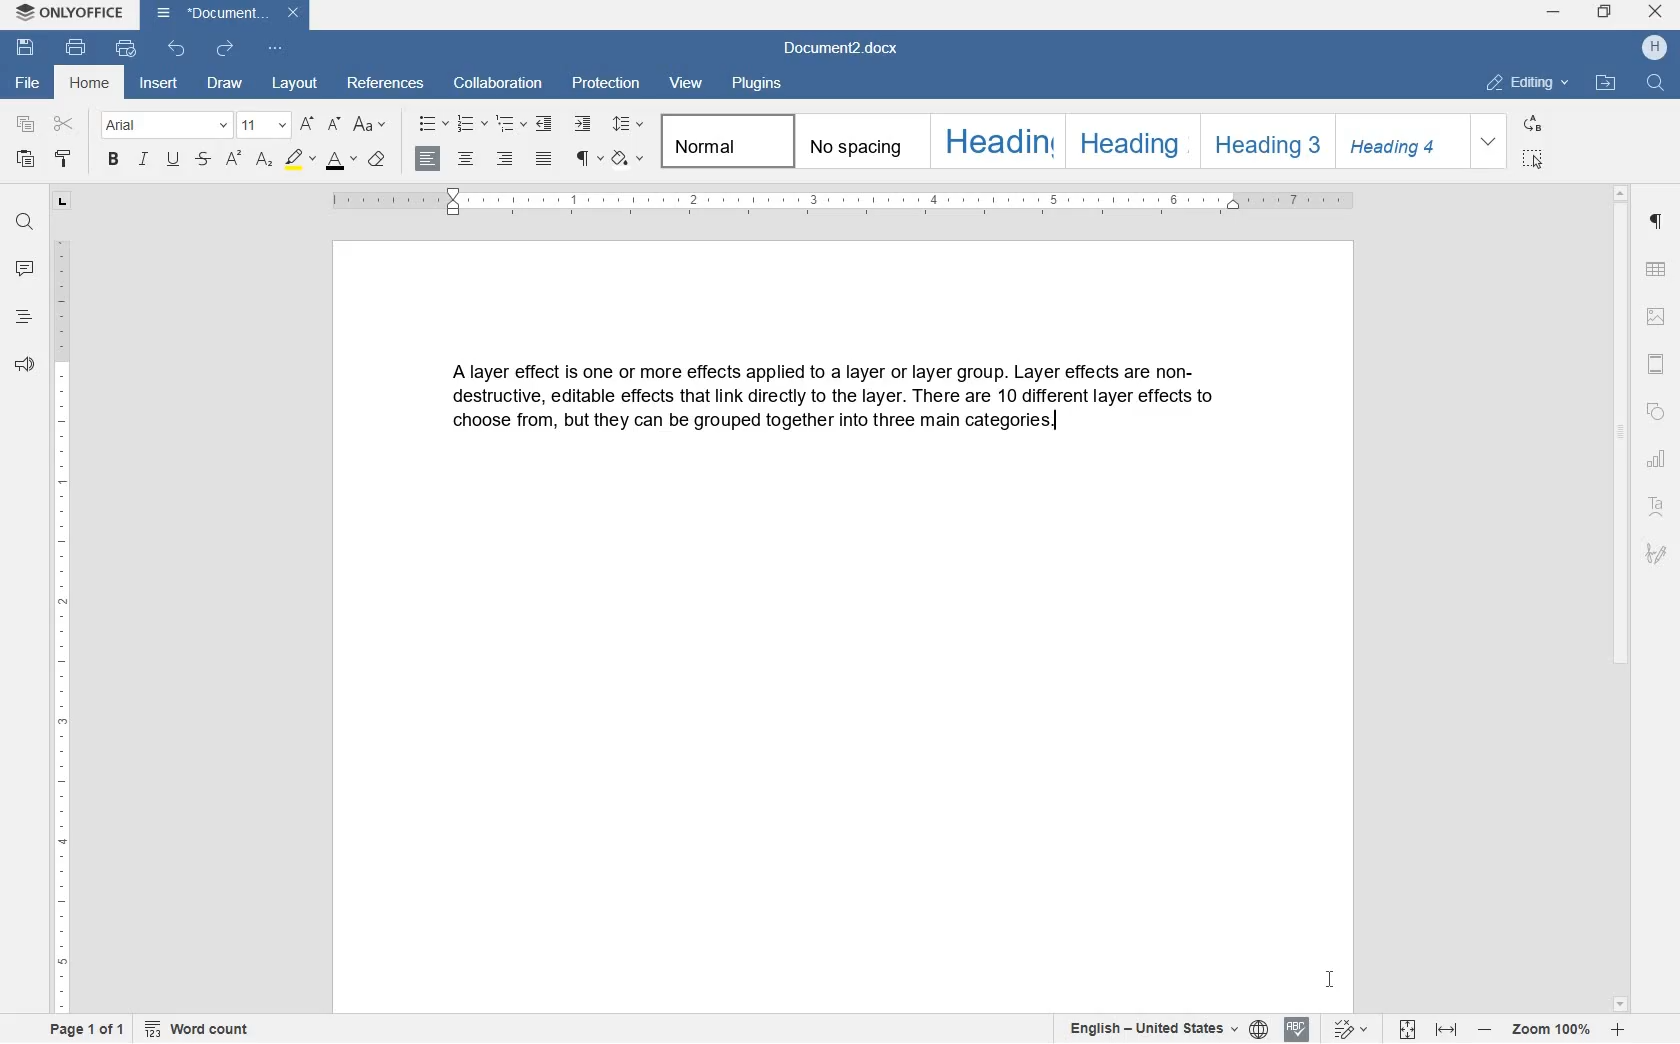 Image resolution: width=1680 pixels, height=1044 pixels. Describe the element at coordinates (301, 158) in the screenshot. I see `HIGHLIGHT COLOR` at that location.